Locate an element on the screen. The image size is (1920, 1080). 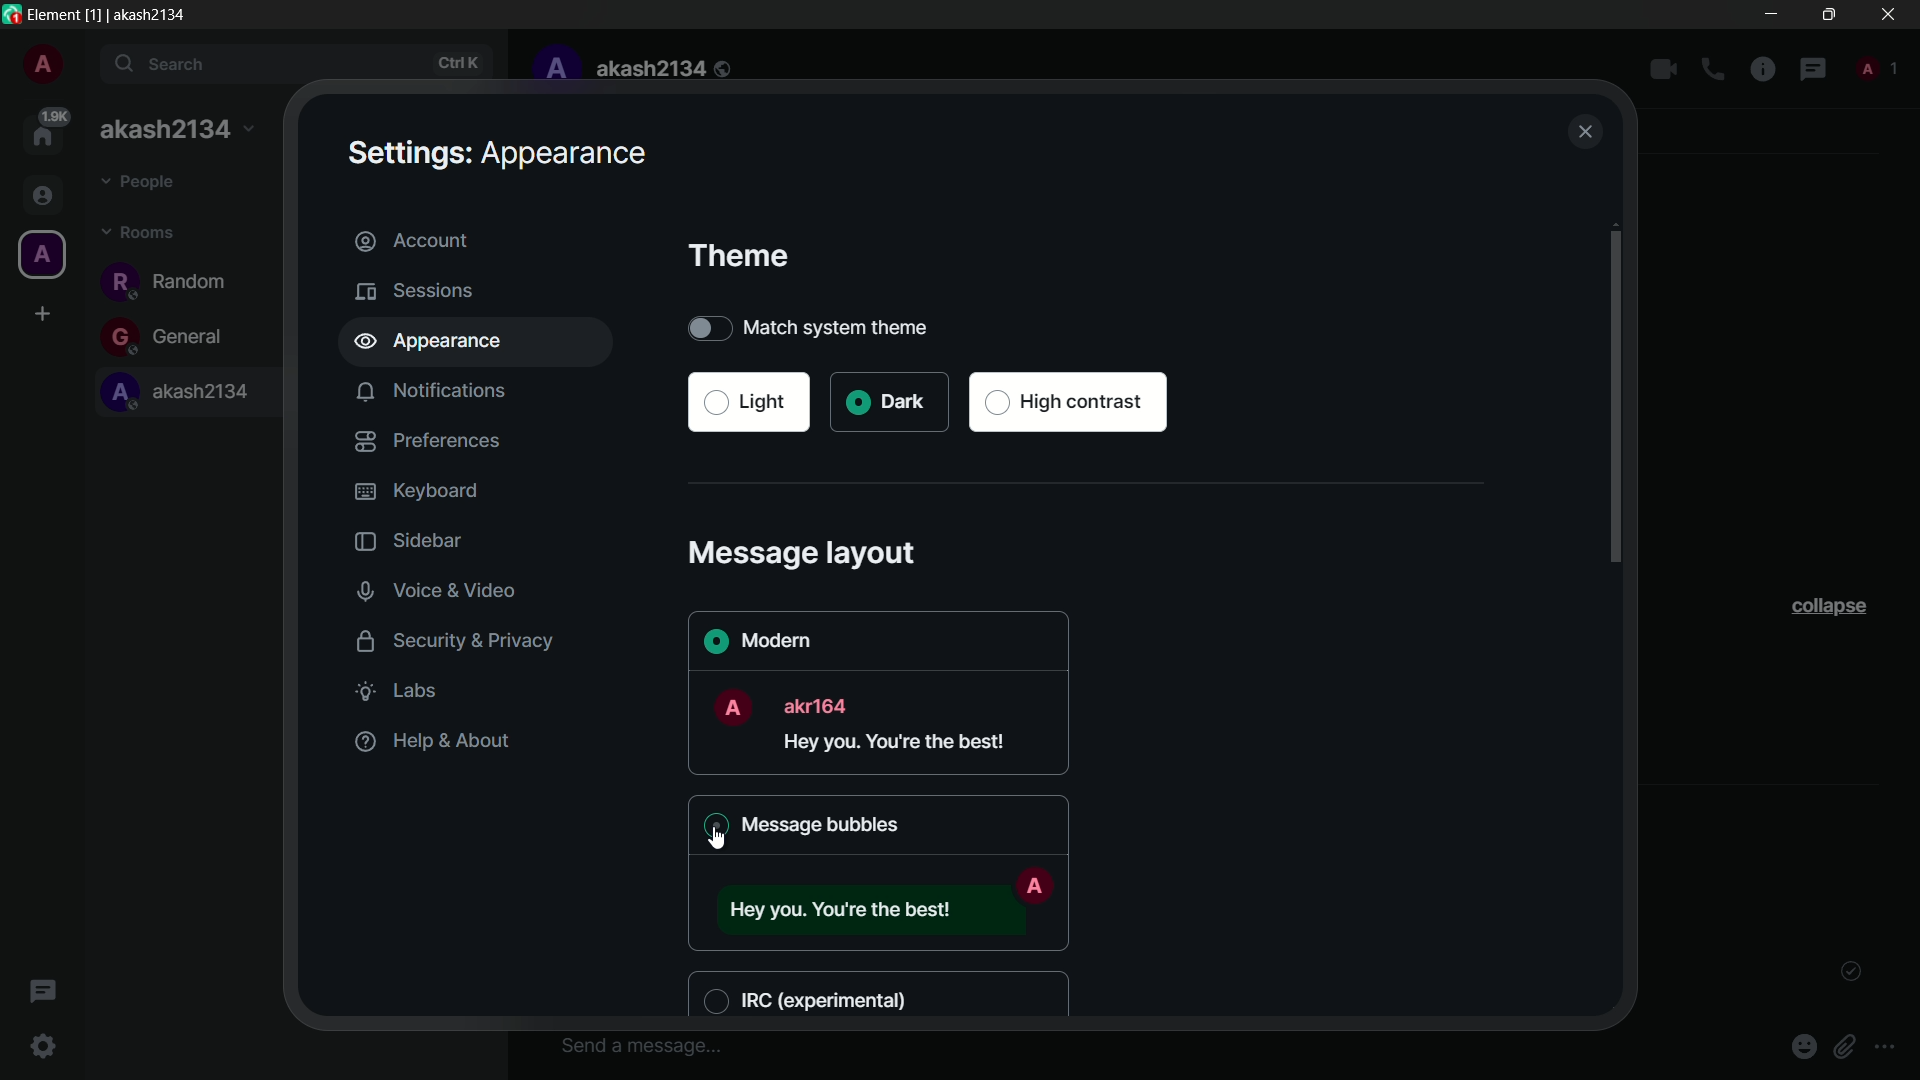
Hey you. You're the best! is located at coordinates (843, 908).